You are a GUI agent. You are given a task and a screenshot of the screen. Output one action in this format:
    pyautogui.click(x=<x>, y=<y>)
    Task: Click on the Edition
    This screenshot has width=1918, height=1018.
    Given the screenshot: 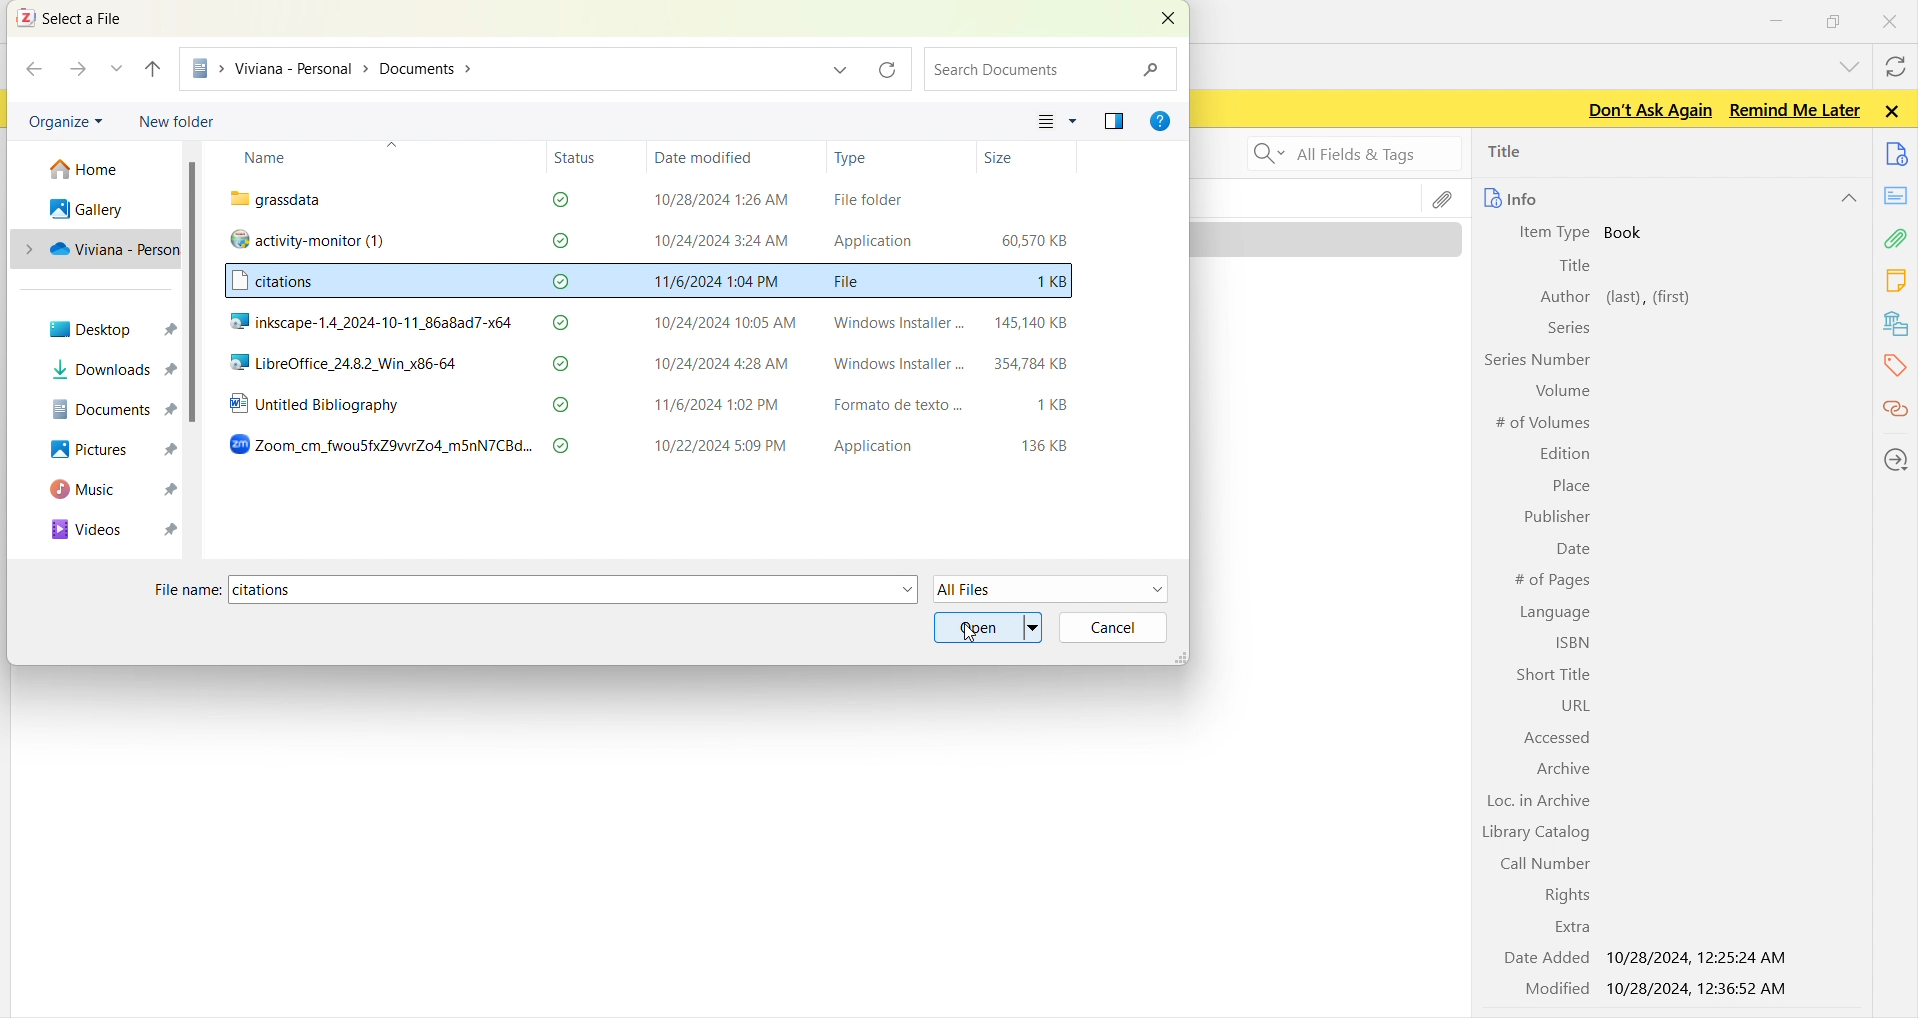 What is the action you would take?
    pyautogui.click(x=1560, y=452)
    